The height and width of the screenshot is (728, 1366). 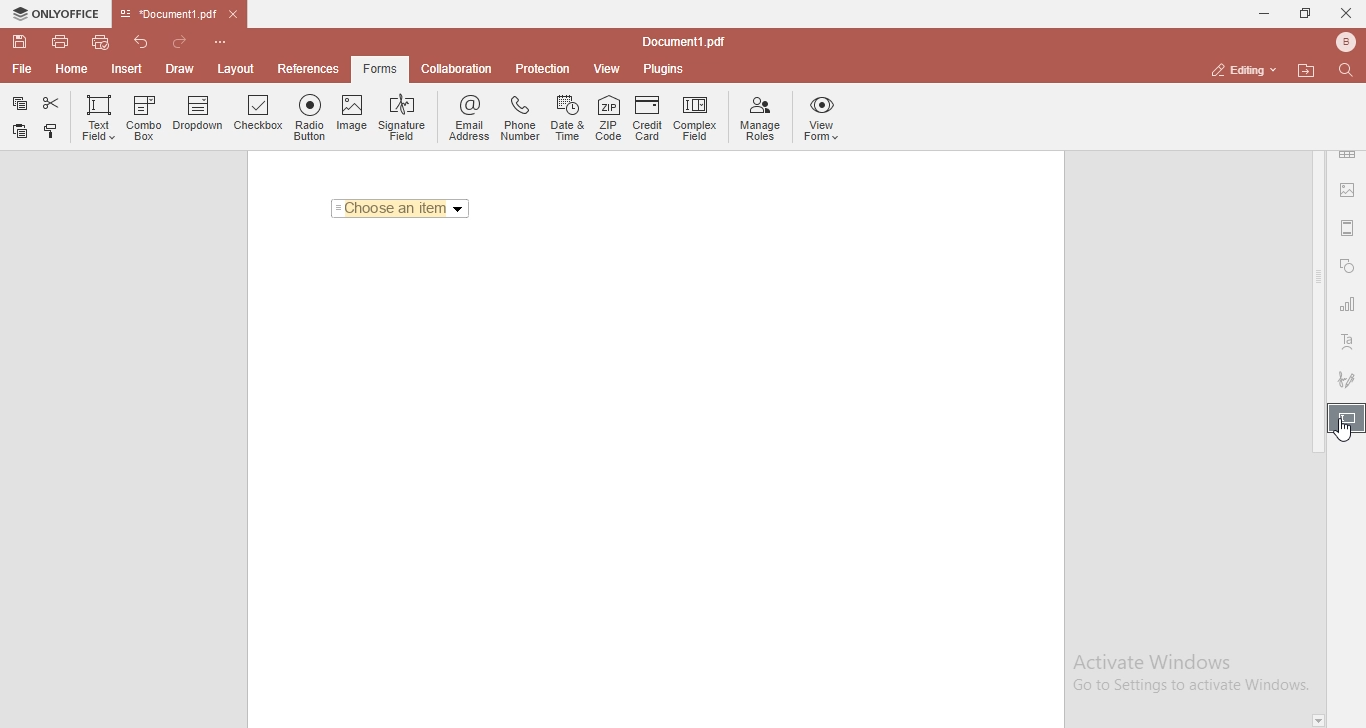 I want to click on forms, so click(x=380, y=69).